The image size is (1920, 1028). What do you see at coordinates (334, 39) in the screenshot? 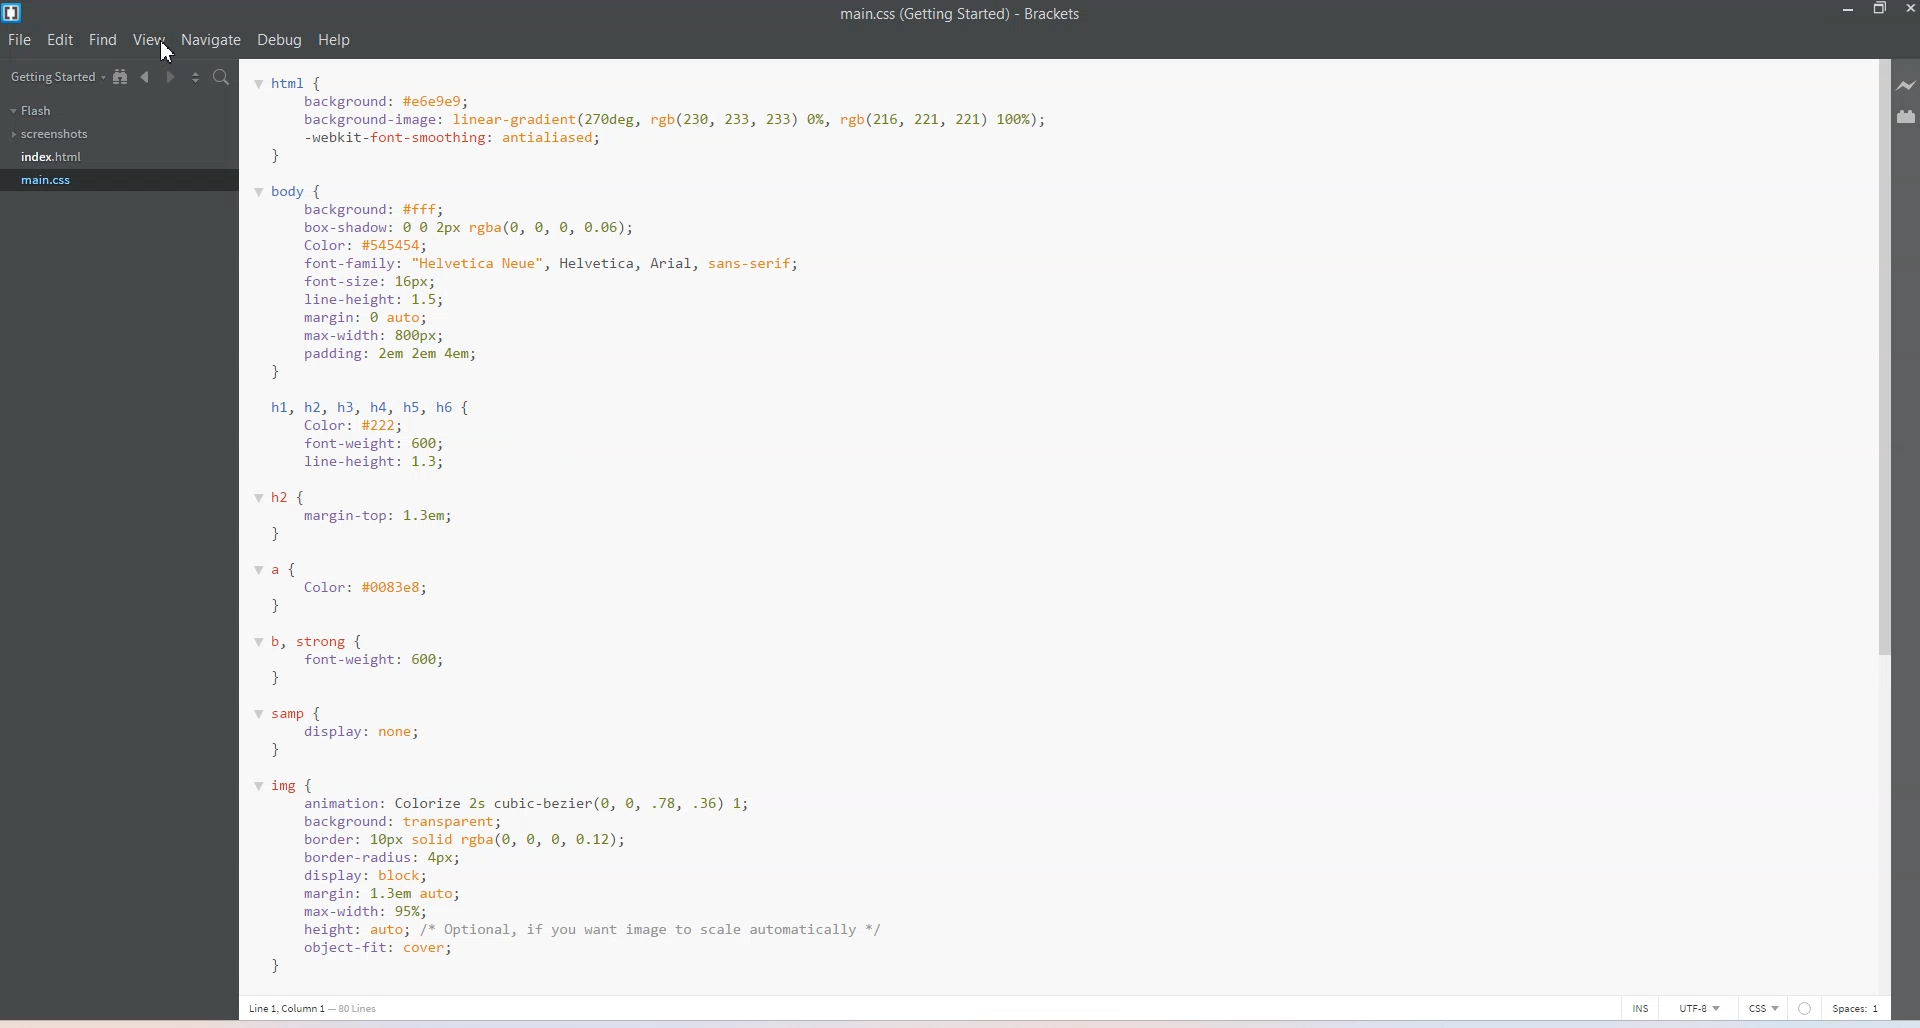
I see `Help` at bounding box center [334, 39].